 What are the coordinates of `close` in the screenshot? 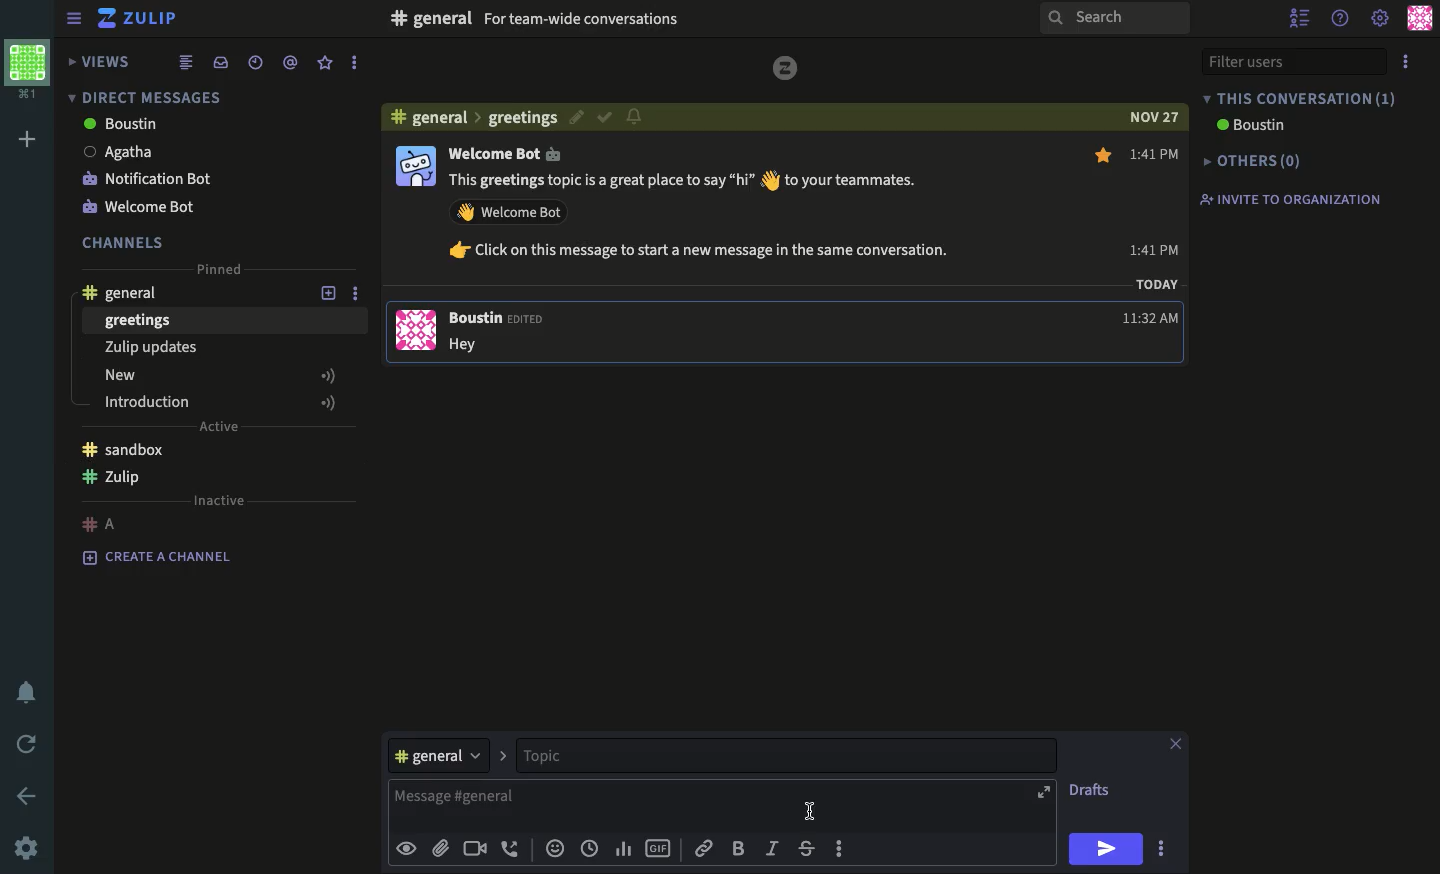 It's located at (1176, 744).